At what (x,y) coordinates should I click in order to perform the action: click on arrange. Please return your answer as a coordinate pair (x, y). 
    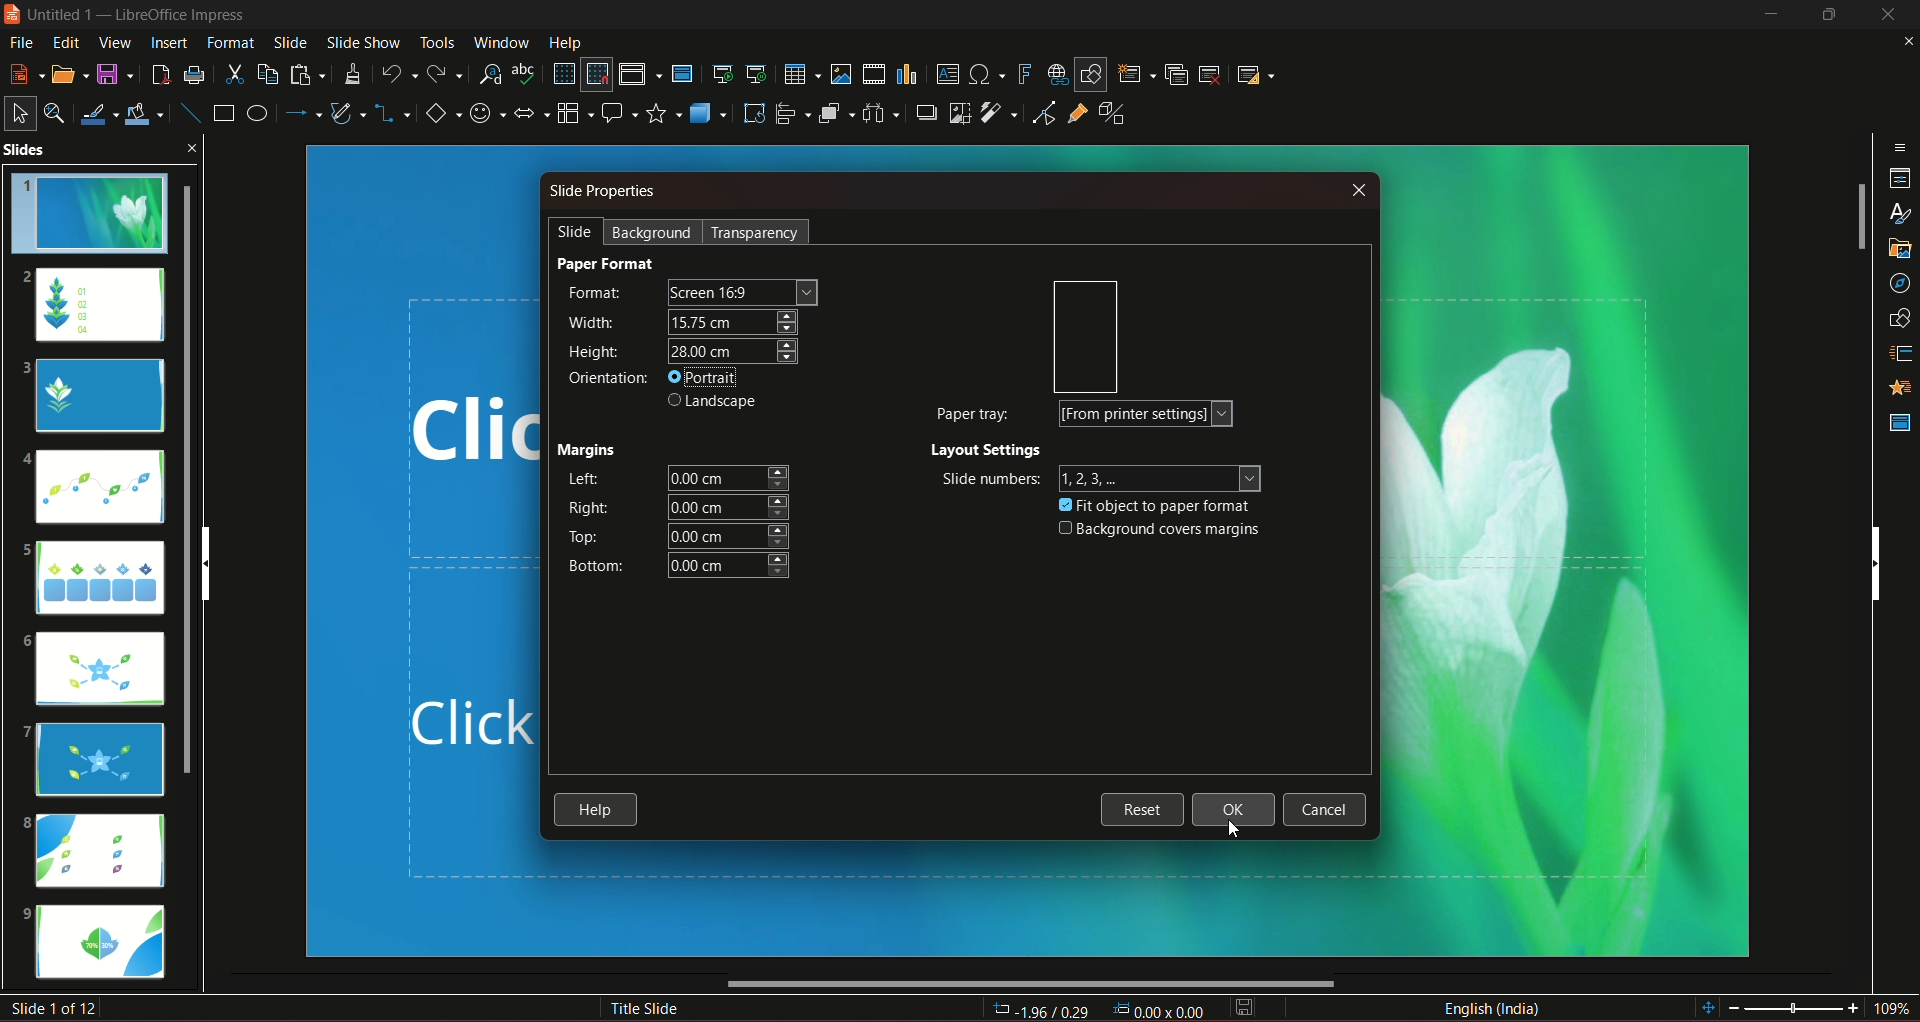
    Looking at the image, I should click on (836, 115).